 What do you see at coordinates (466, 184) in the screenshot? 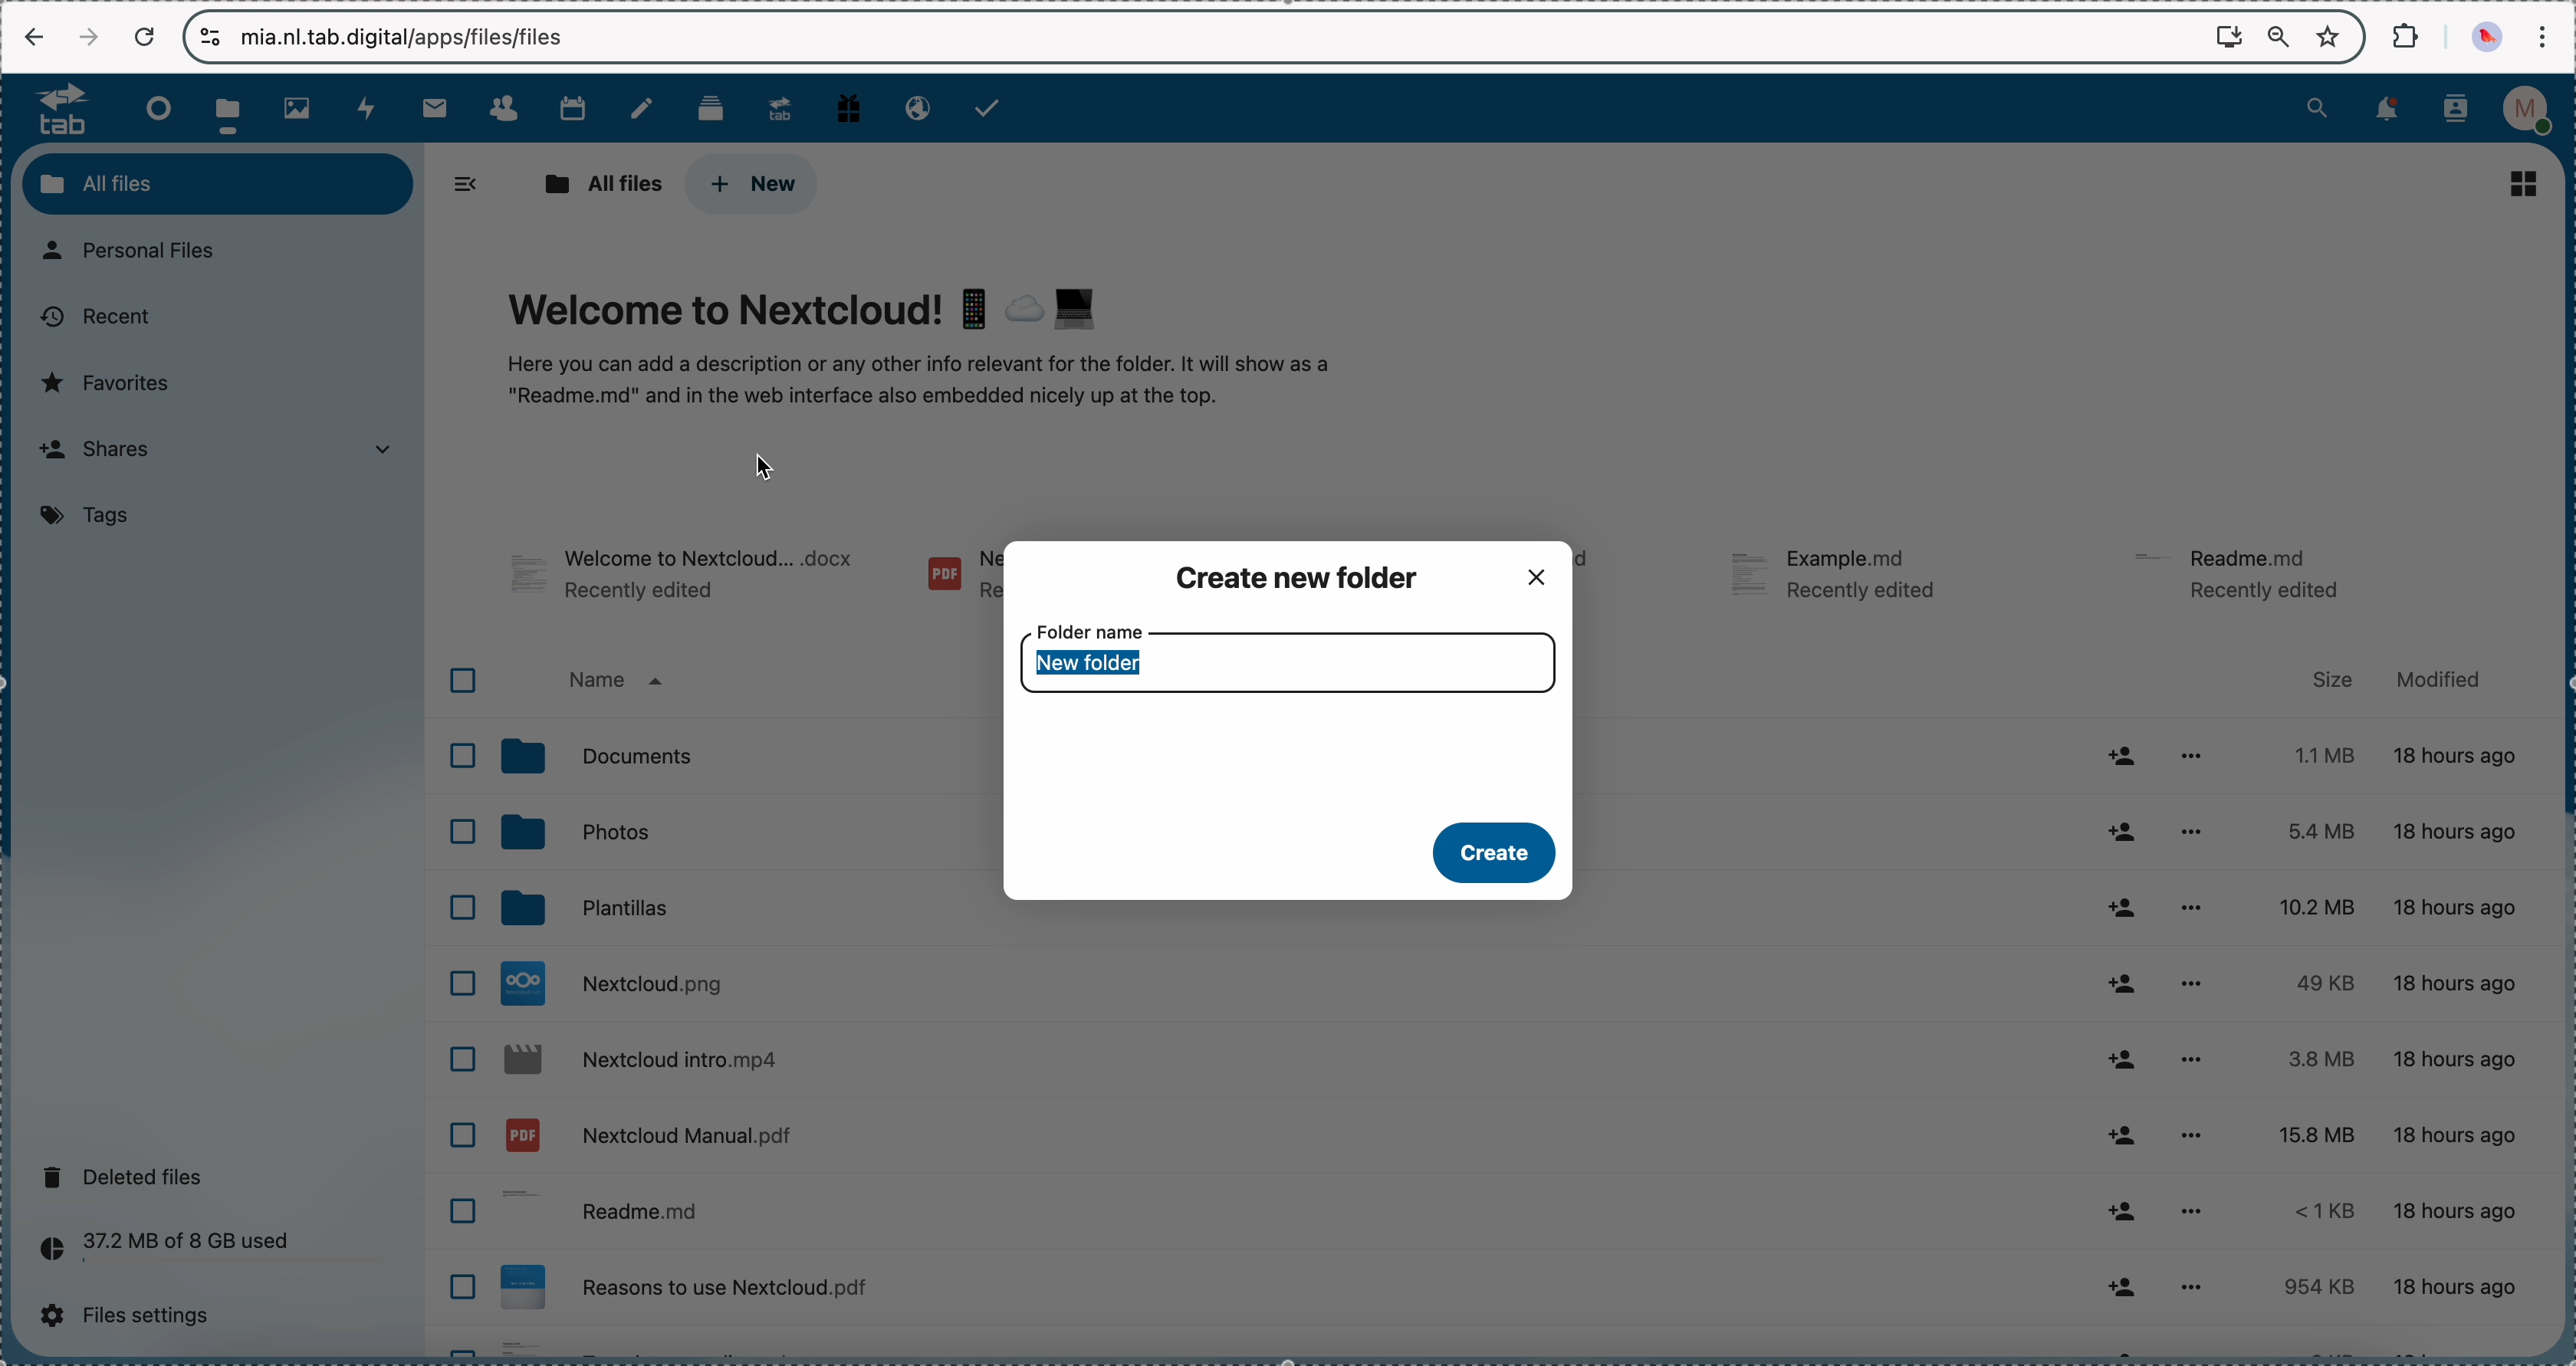
I see `hide side bar` at bounding box center [466, 184].